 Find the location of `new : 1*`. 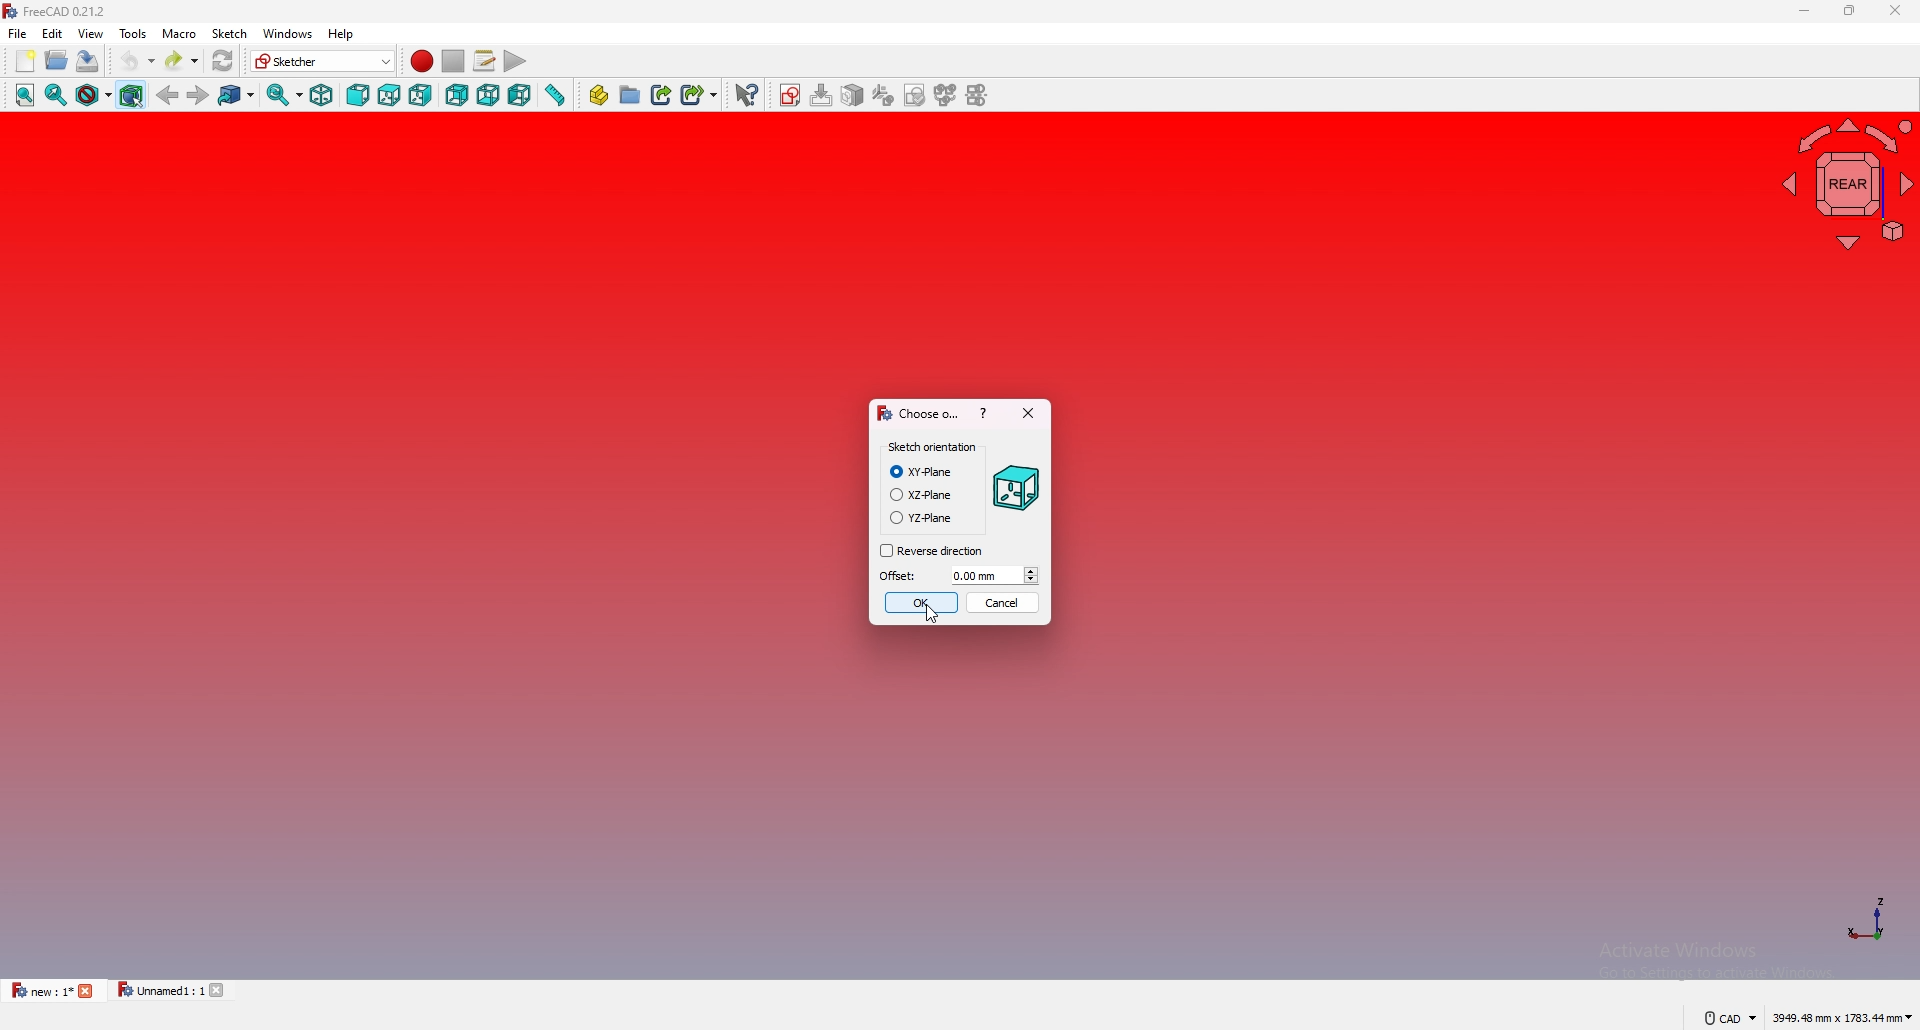

new : 1* is located at coordinates (41, 990).